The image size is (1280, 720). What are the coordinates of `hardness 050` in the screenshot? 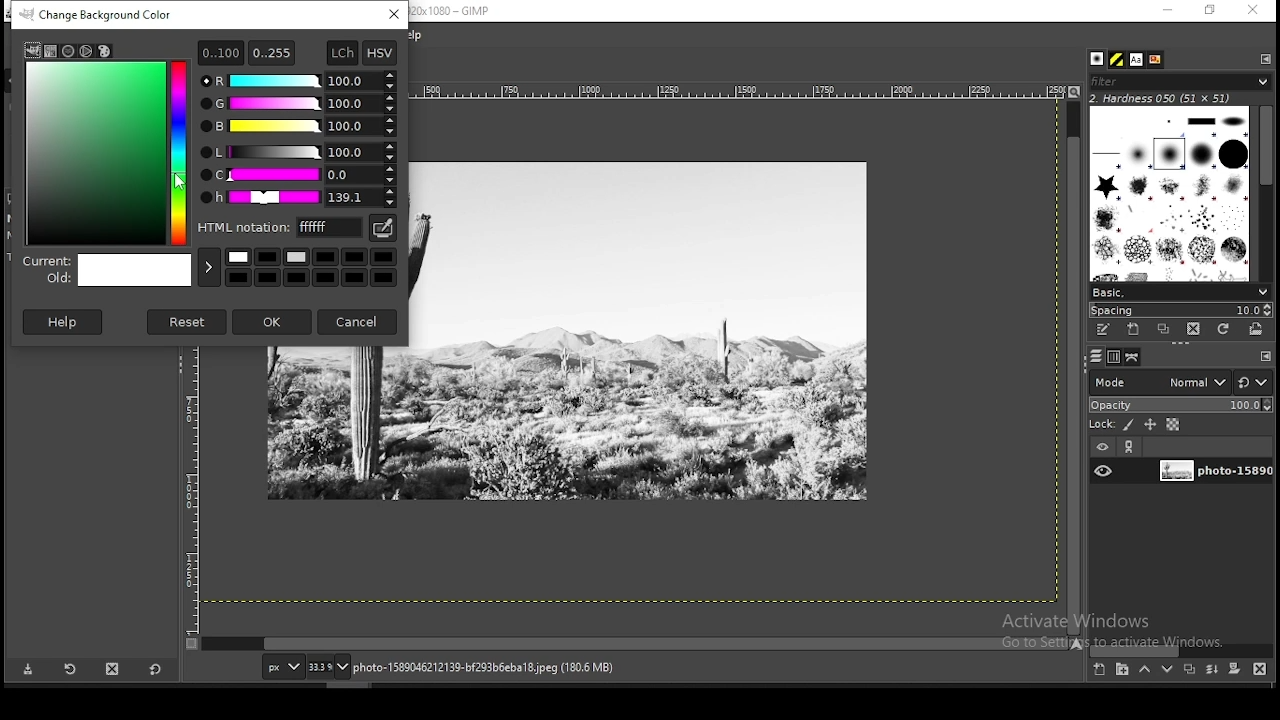 It's located at (1185, 98).